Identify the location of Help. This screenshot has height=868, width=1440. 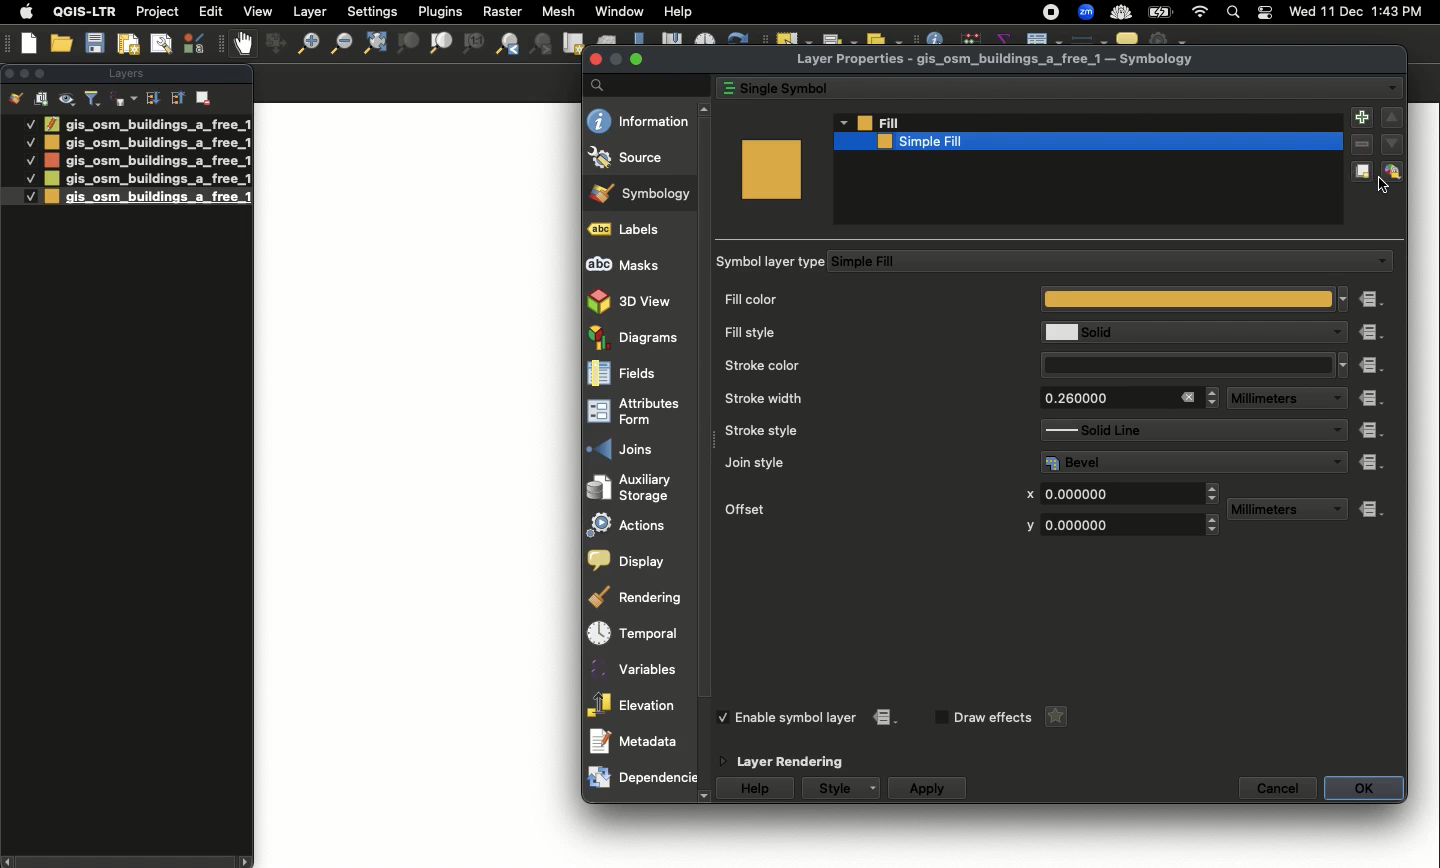
(678, 12).